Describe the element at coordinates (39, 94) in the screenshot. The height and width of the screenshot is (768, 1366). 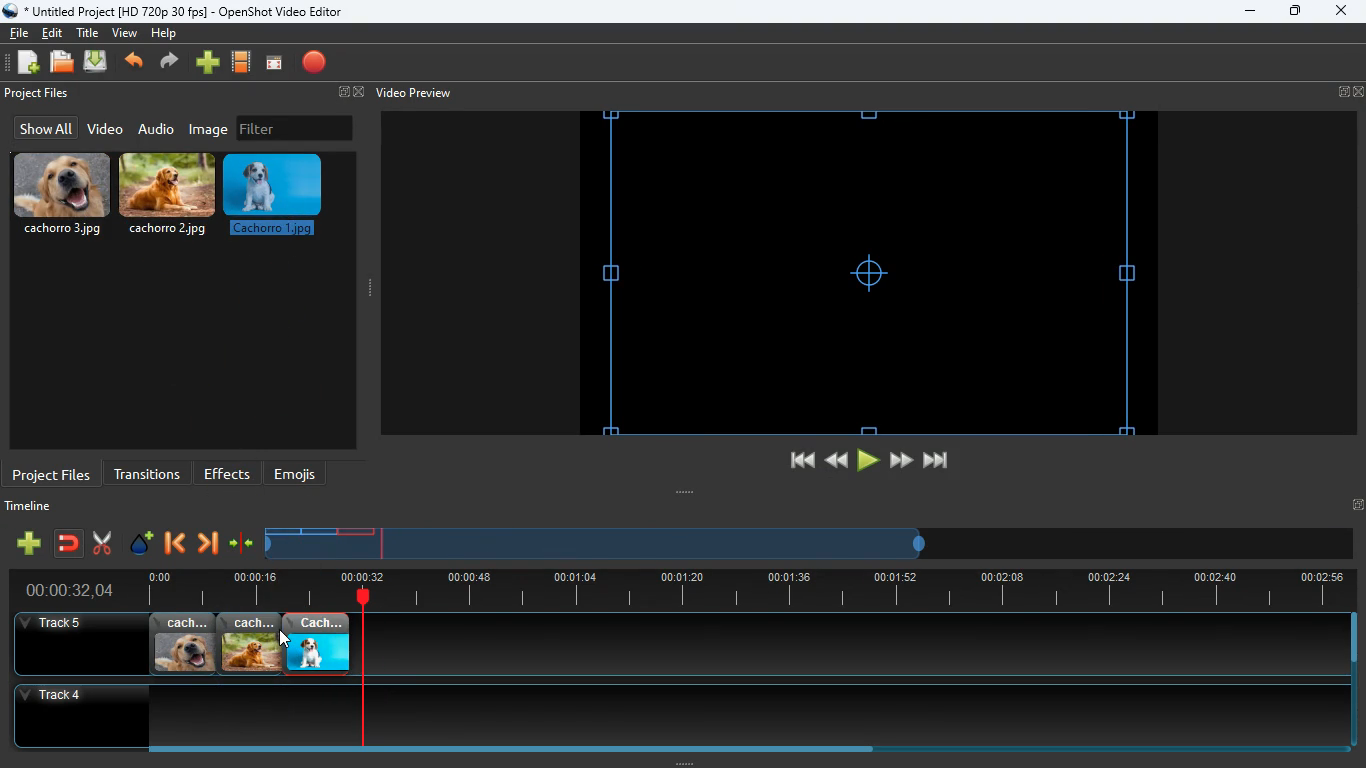
I see `project files` at that location.